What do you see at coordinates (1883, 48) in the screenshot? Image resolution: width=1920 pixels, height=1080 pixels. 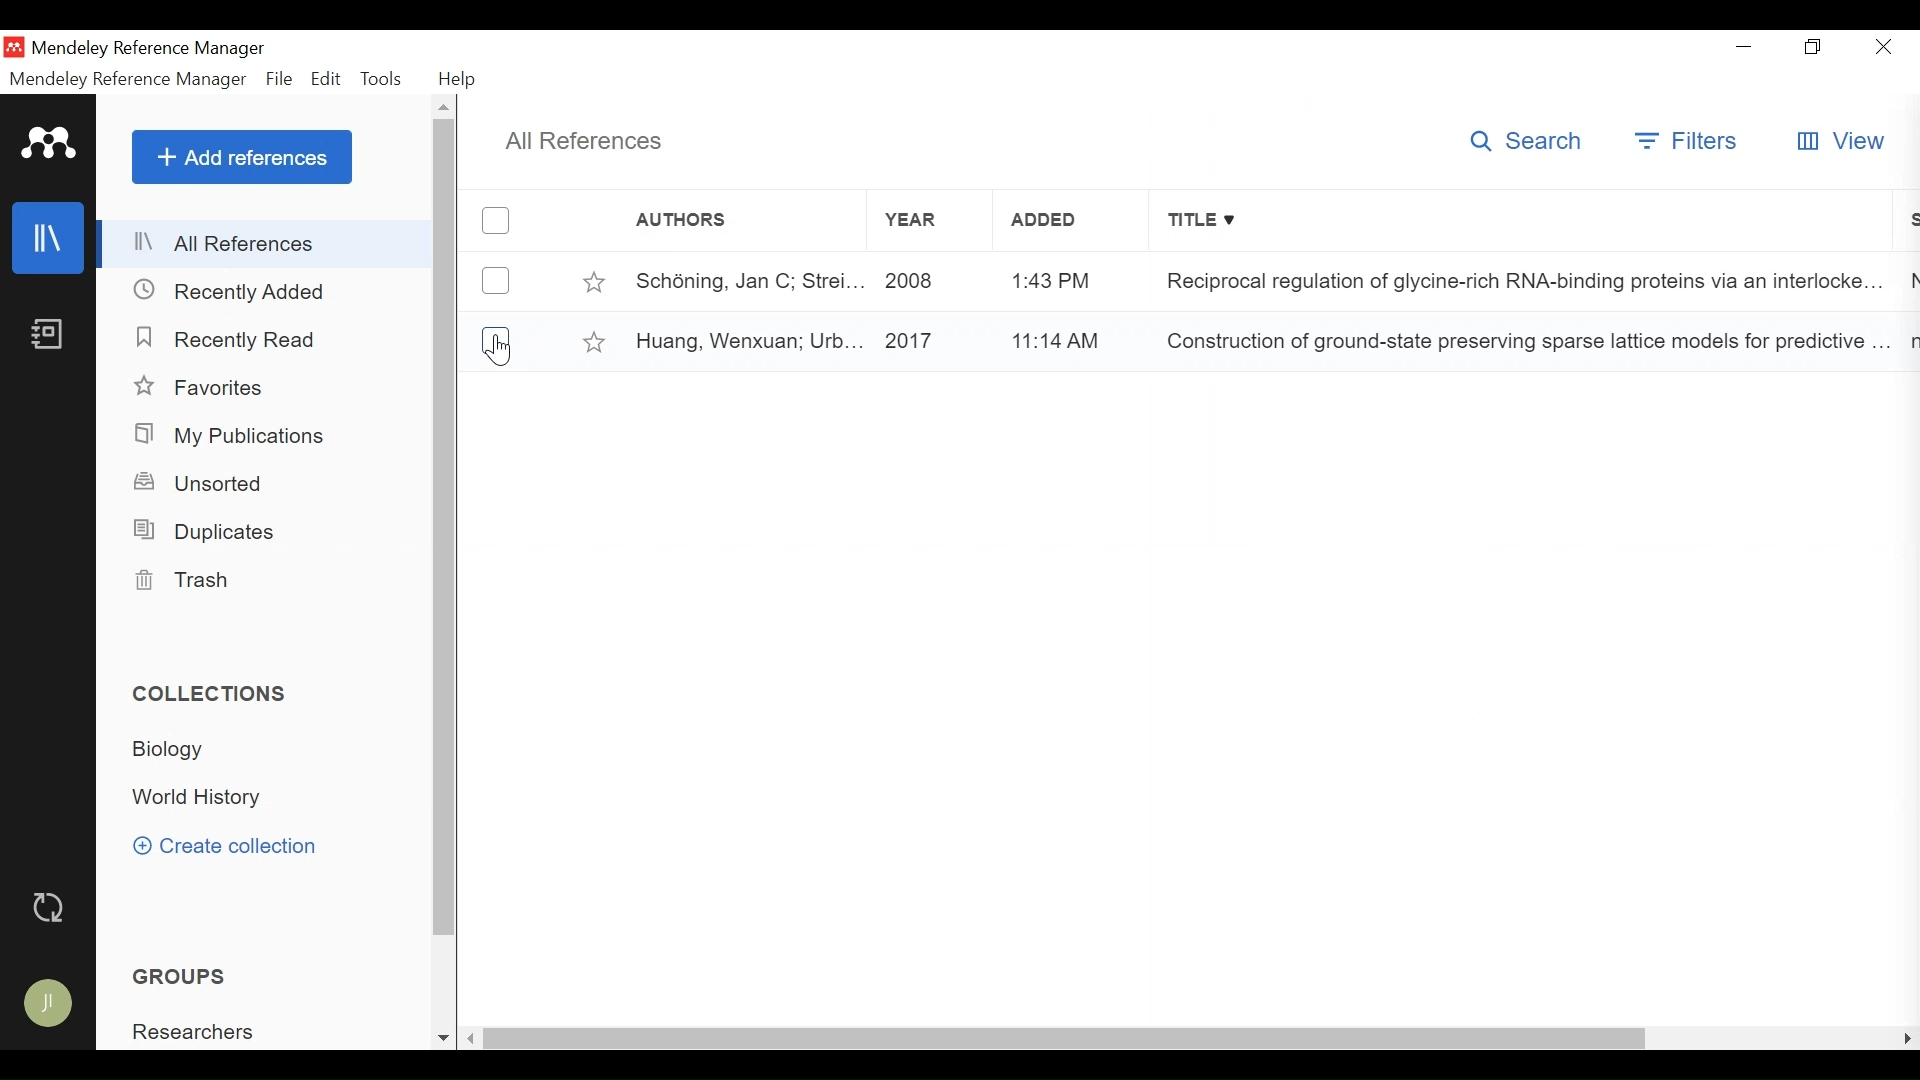 I see `Close` at bounding box center [1883, 48].